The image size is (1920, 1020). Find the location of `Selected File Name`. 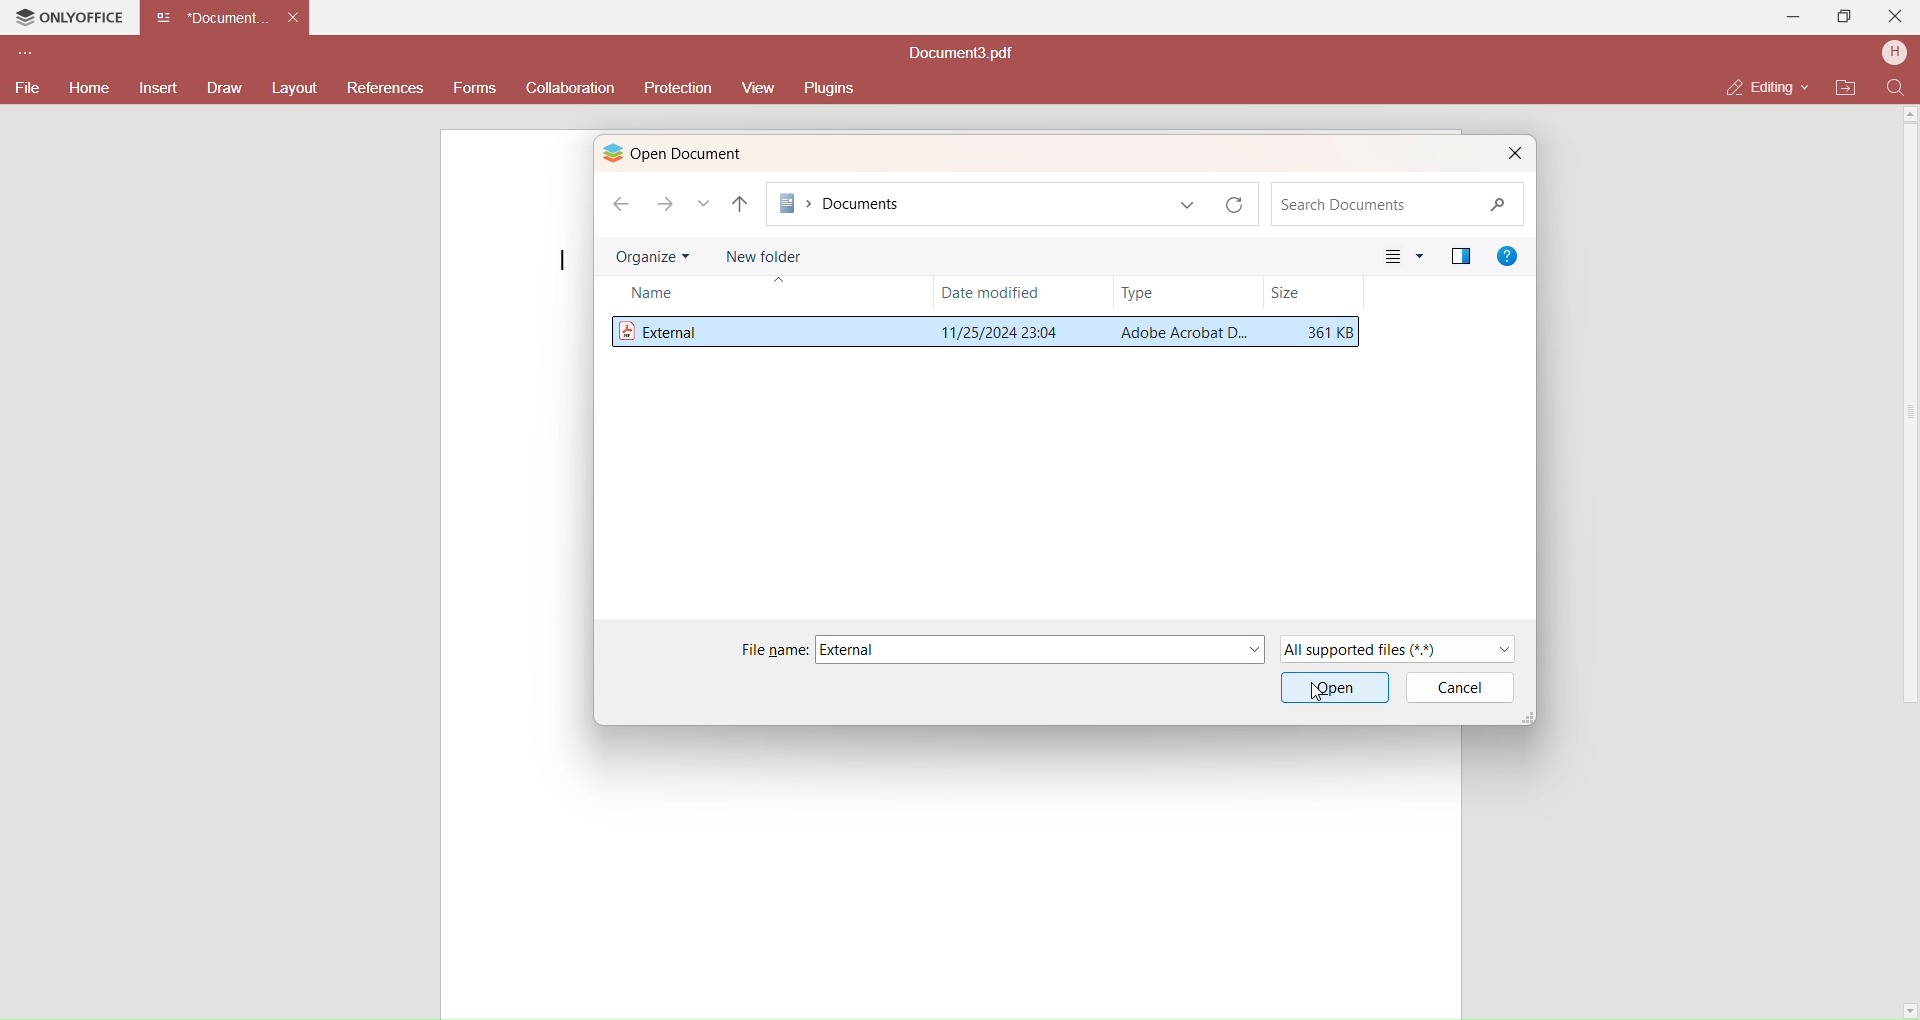

Selected File Name is located at coordinates (856, 649).